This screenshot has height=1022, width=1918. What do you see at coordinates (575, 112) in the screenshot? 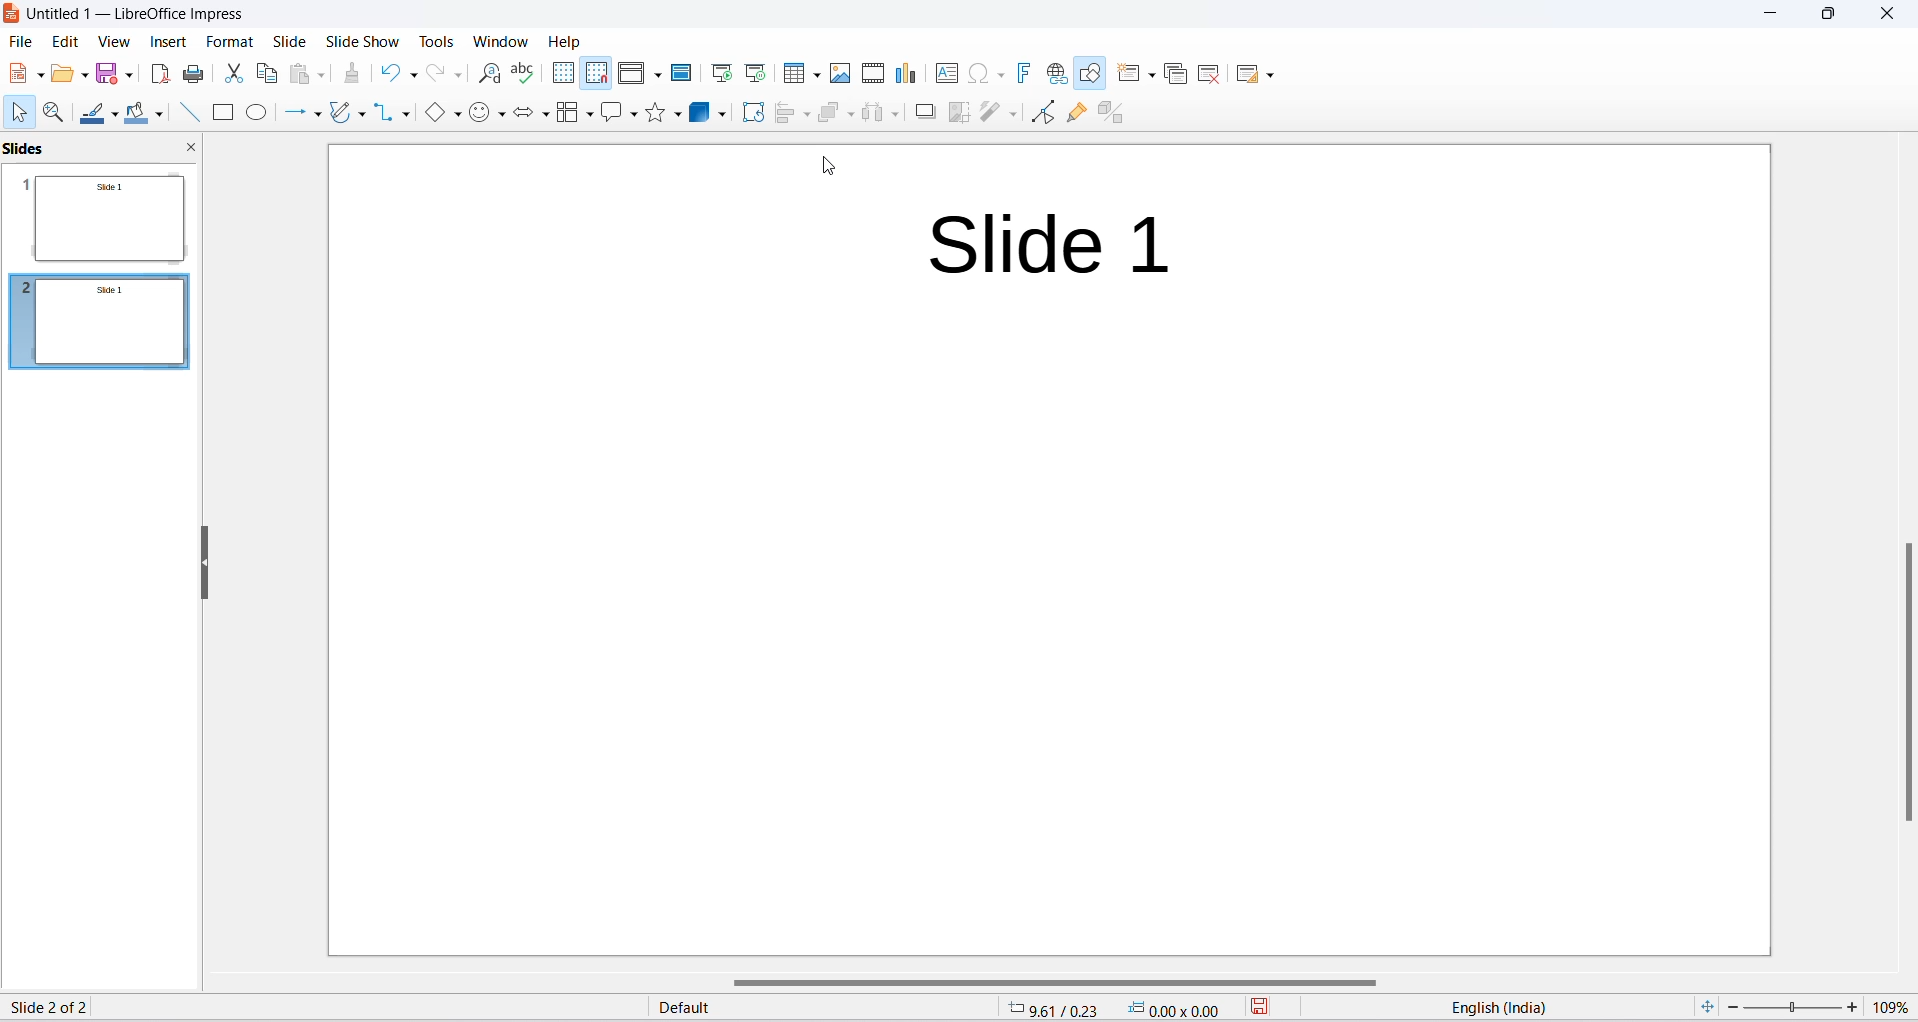
I see `Flow chart` at bounding box center [575, 112].